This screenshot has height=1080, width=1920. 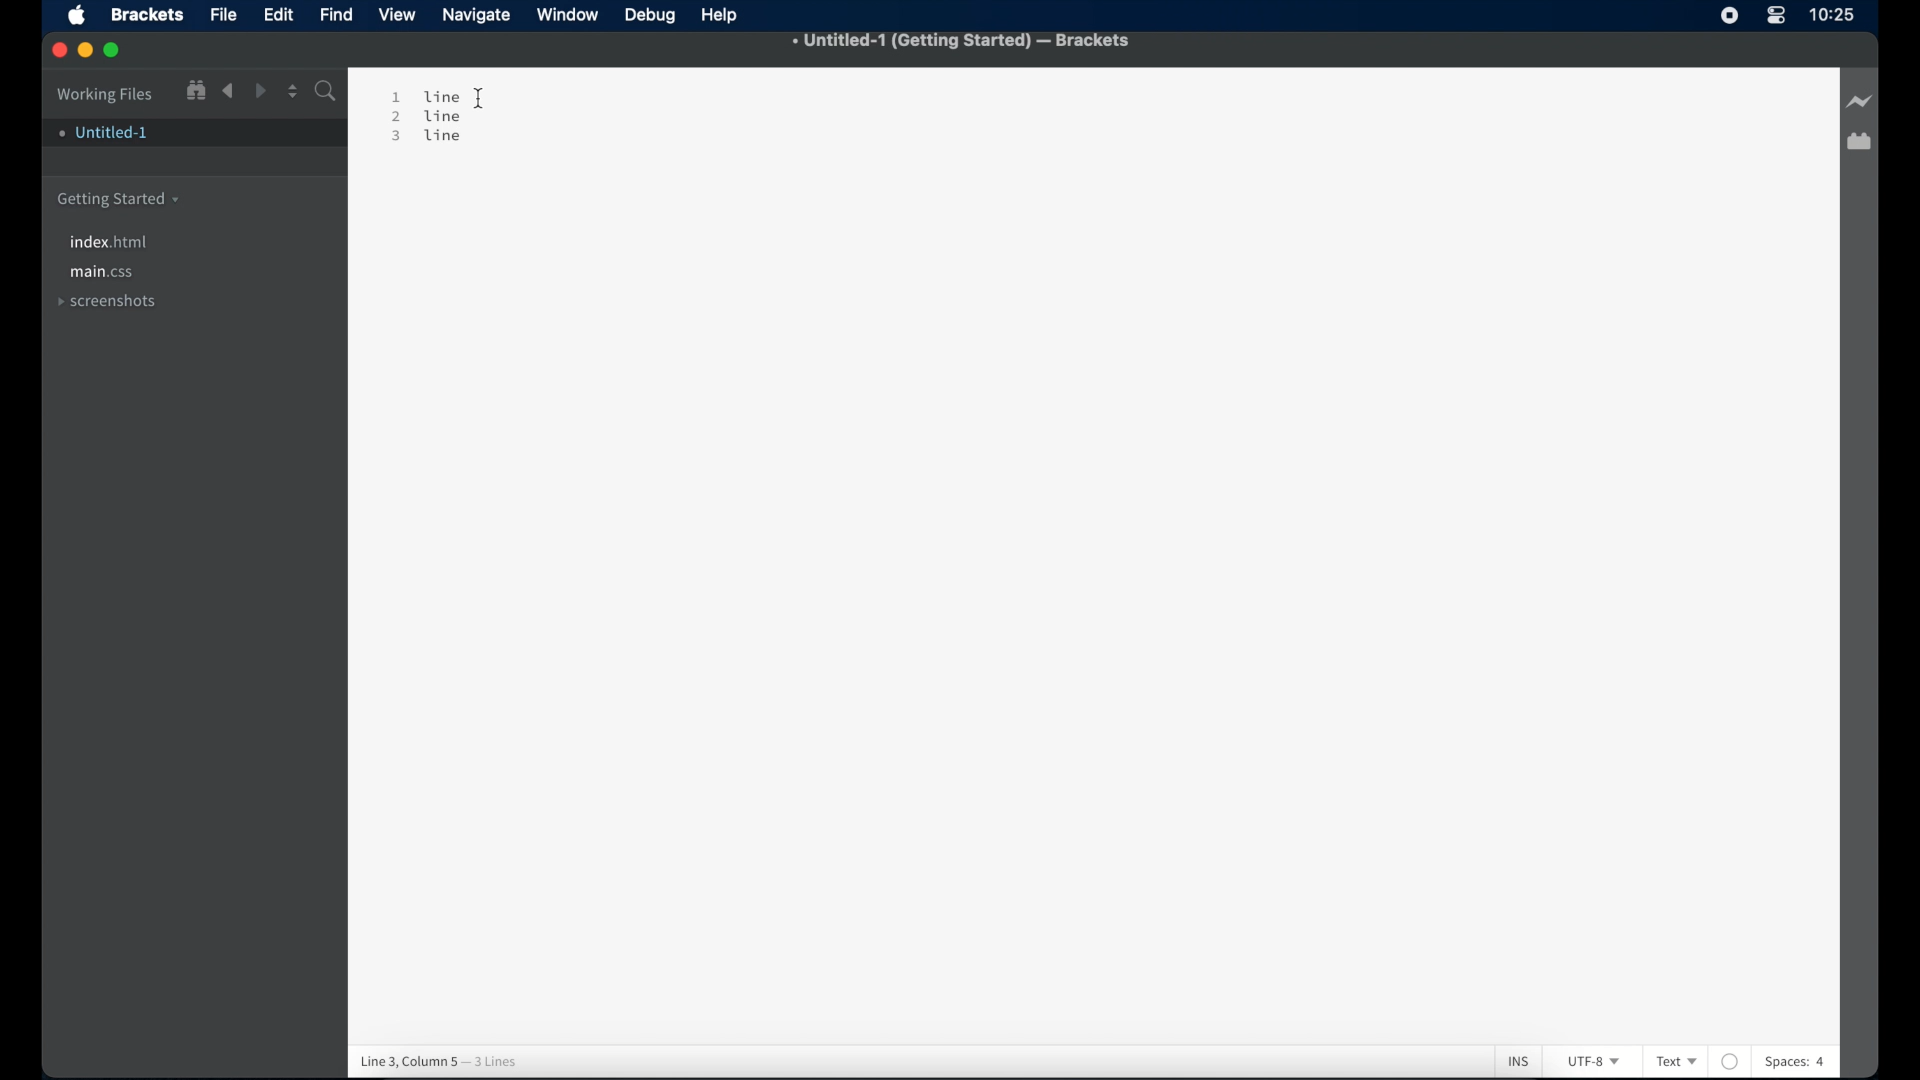 What do you see at coordinates (427, 148) in the screenshot?
I see `3 line` at bounding box center [427, 148].